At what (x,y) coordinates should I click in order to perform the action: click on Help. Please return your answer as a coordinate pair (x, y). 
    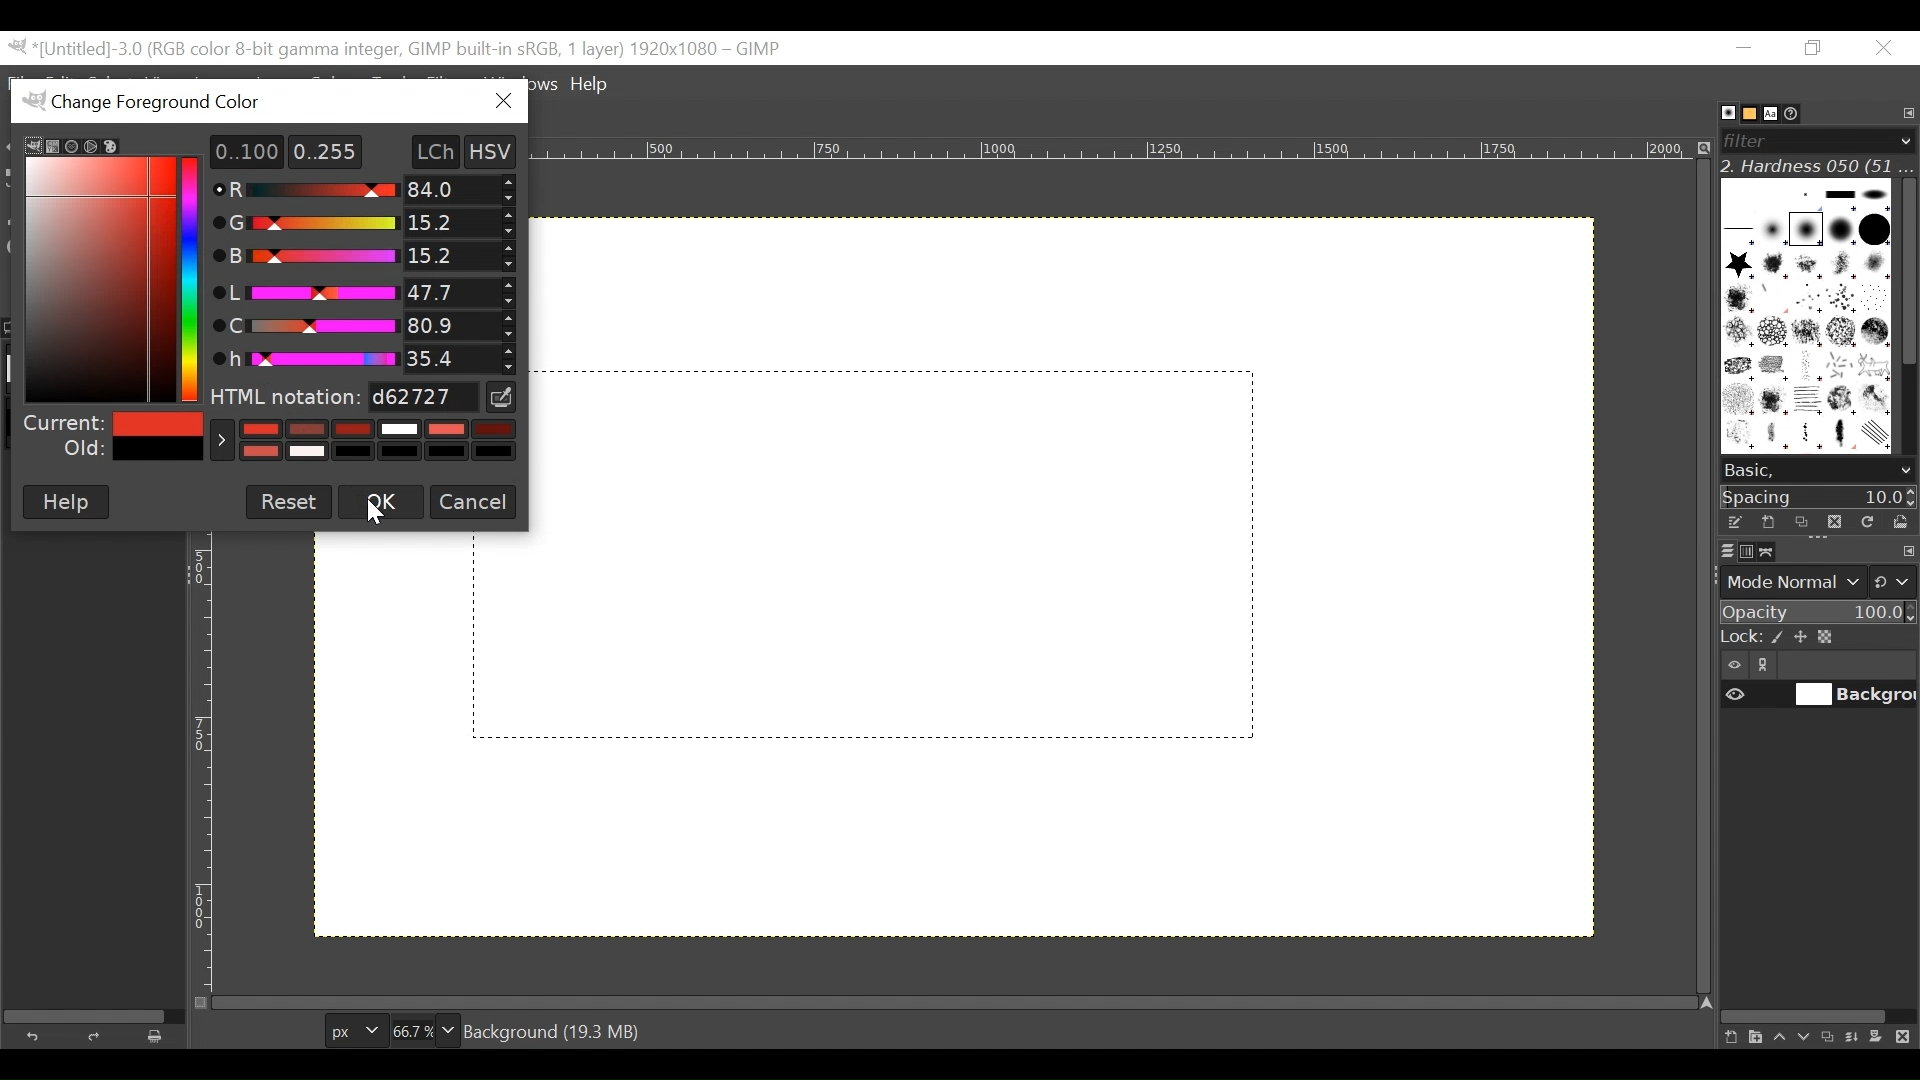
    Looking at the image, I should click on (593, 86).